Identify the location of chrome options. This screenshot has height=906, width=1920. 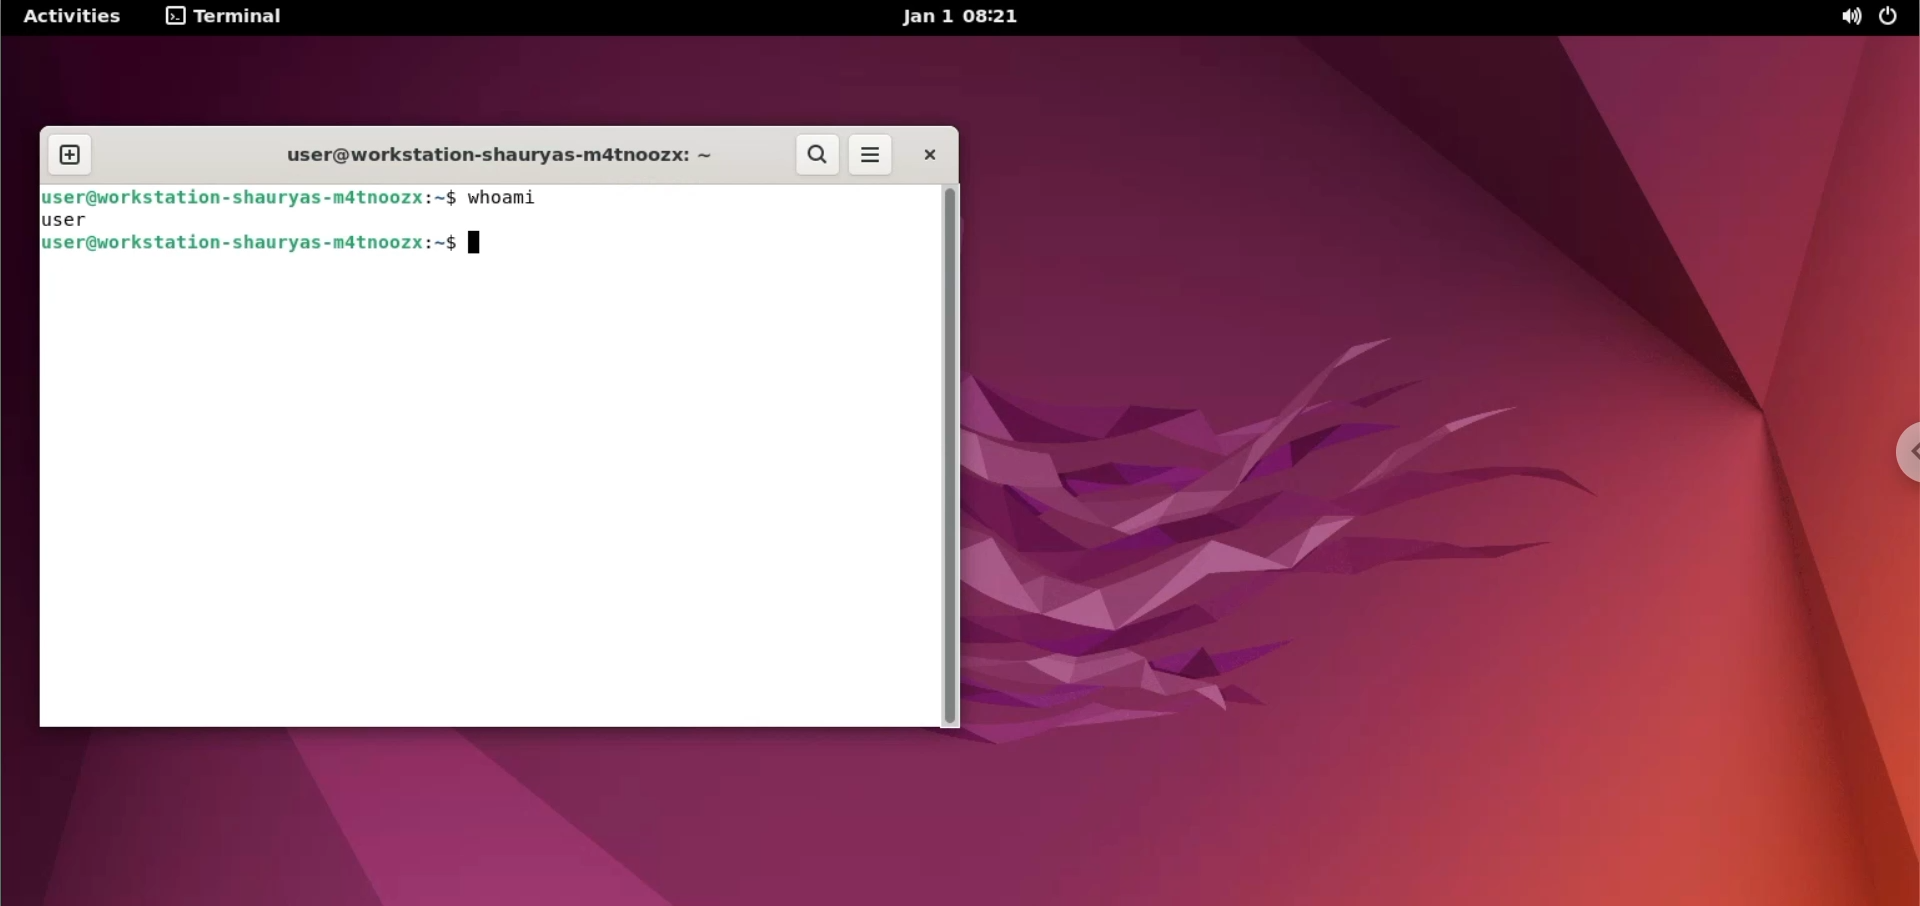
(1892, 450).